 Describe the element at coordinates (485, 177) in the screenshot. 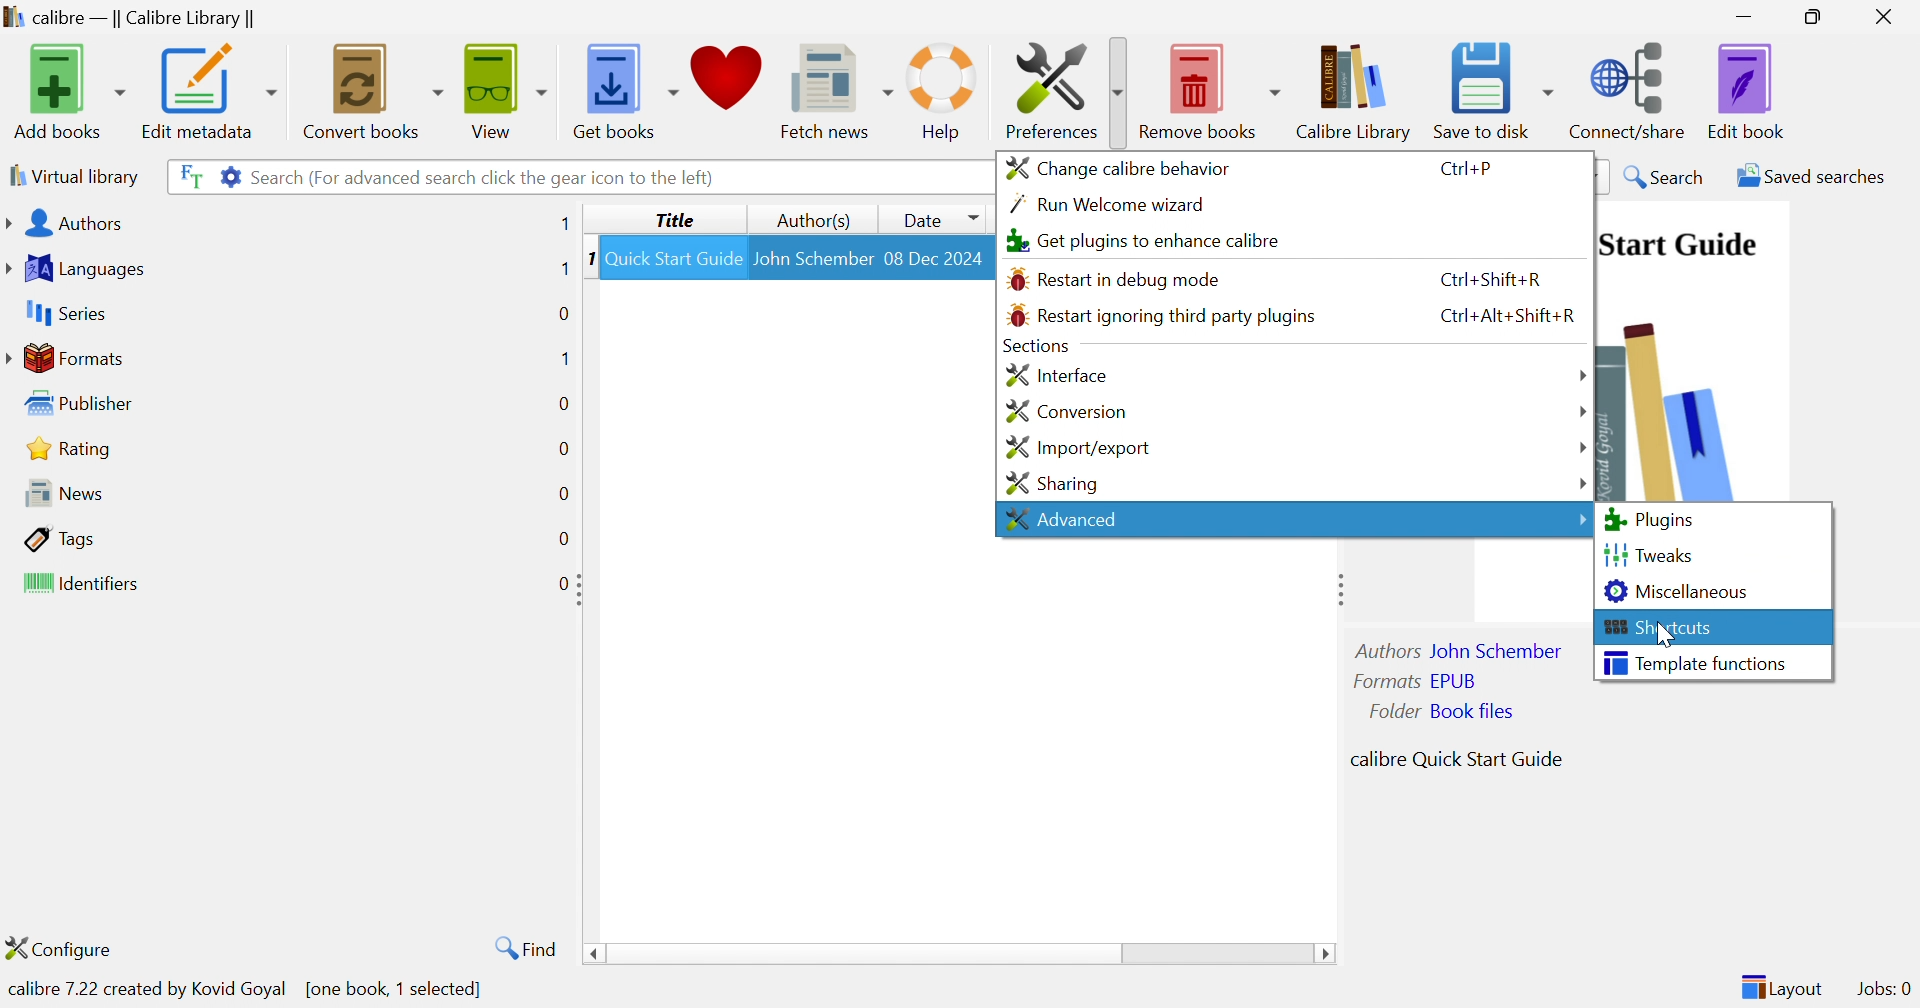

I see `Search (For advanced search click the gear icon on the left)` at that location.